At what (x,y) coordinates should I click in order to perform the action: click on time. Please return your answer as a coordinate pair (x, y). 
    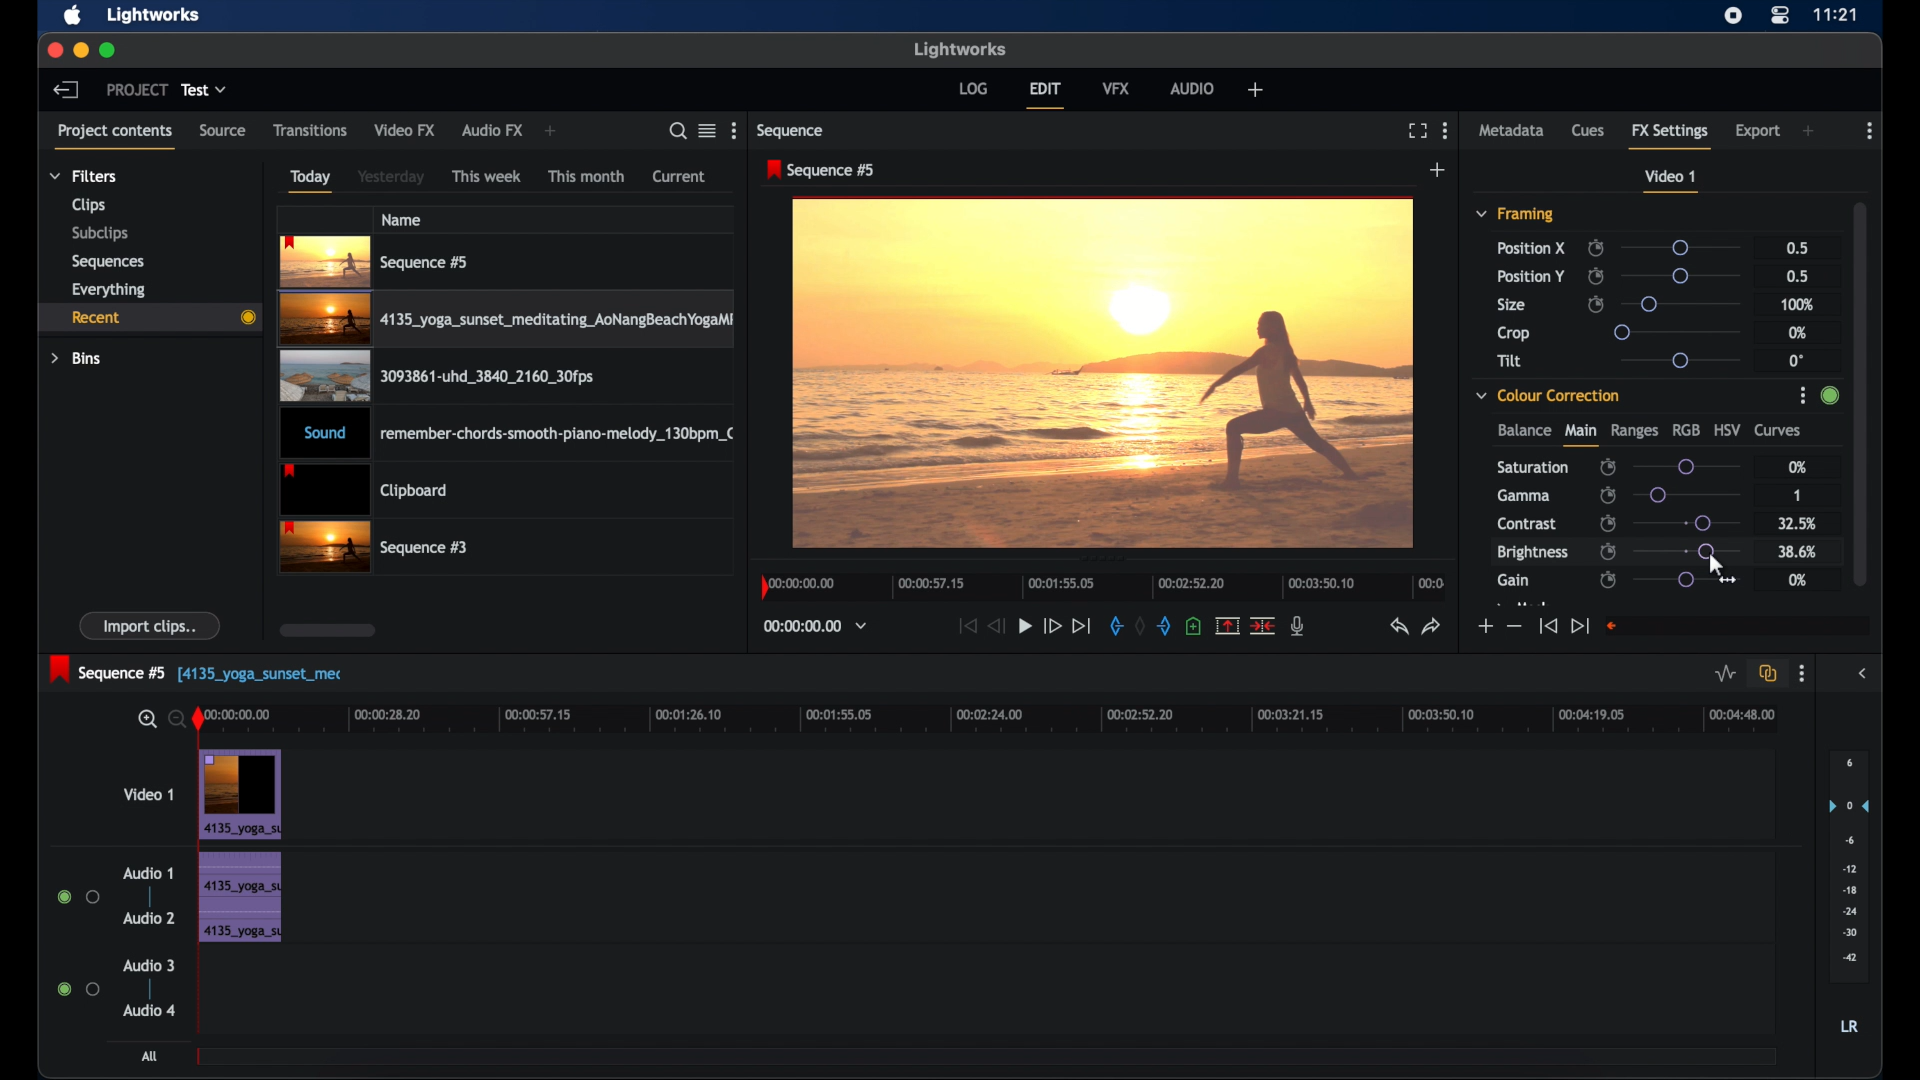
    Looking at the image, I should click on (1836, 14).